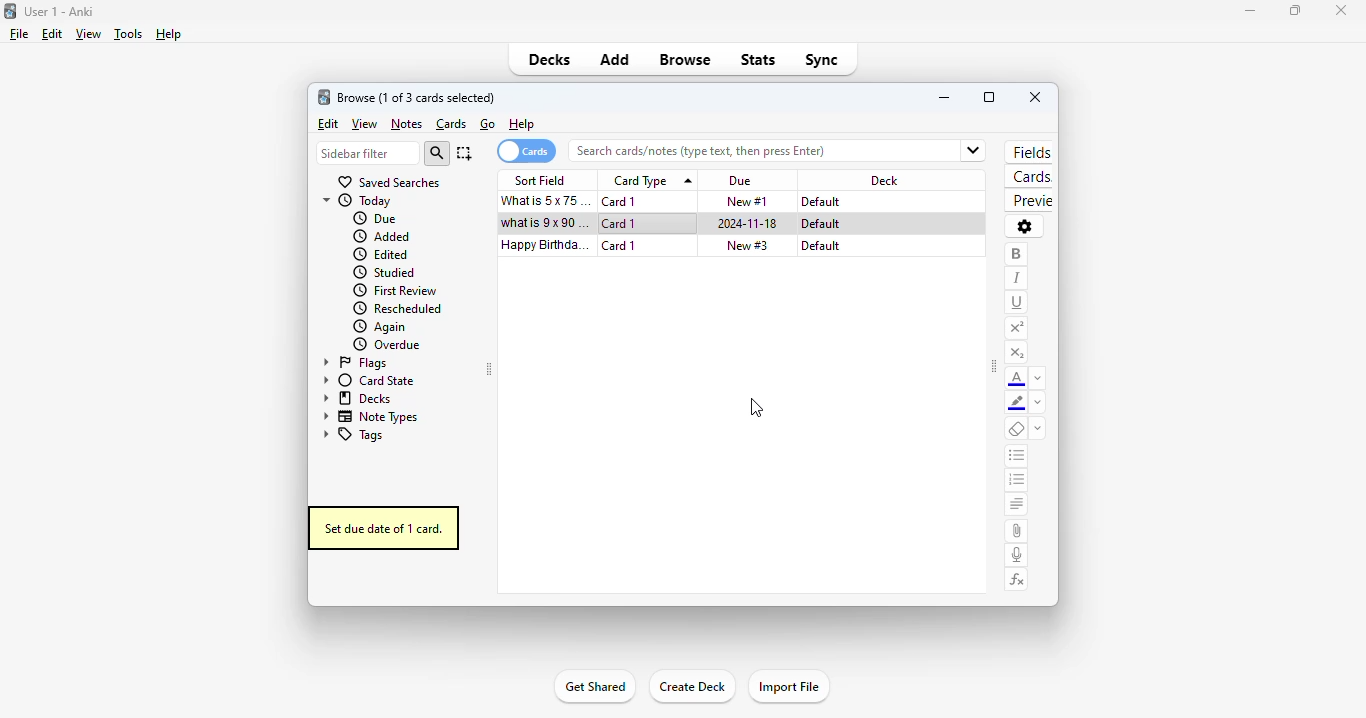 This screenshot has height=718, width=1366. Describe the element at coordinates (1038, 429) in the screenshot. I see `select formatting to remove` at that location.